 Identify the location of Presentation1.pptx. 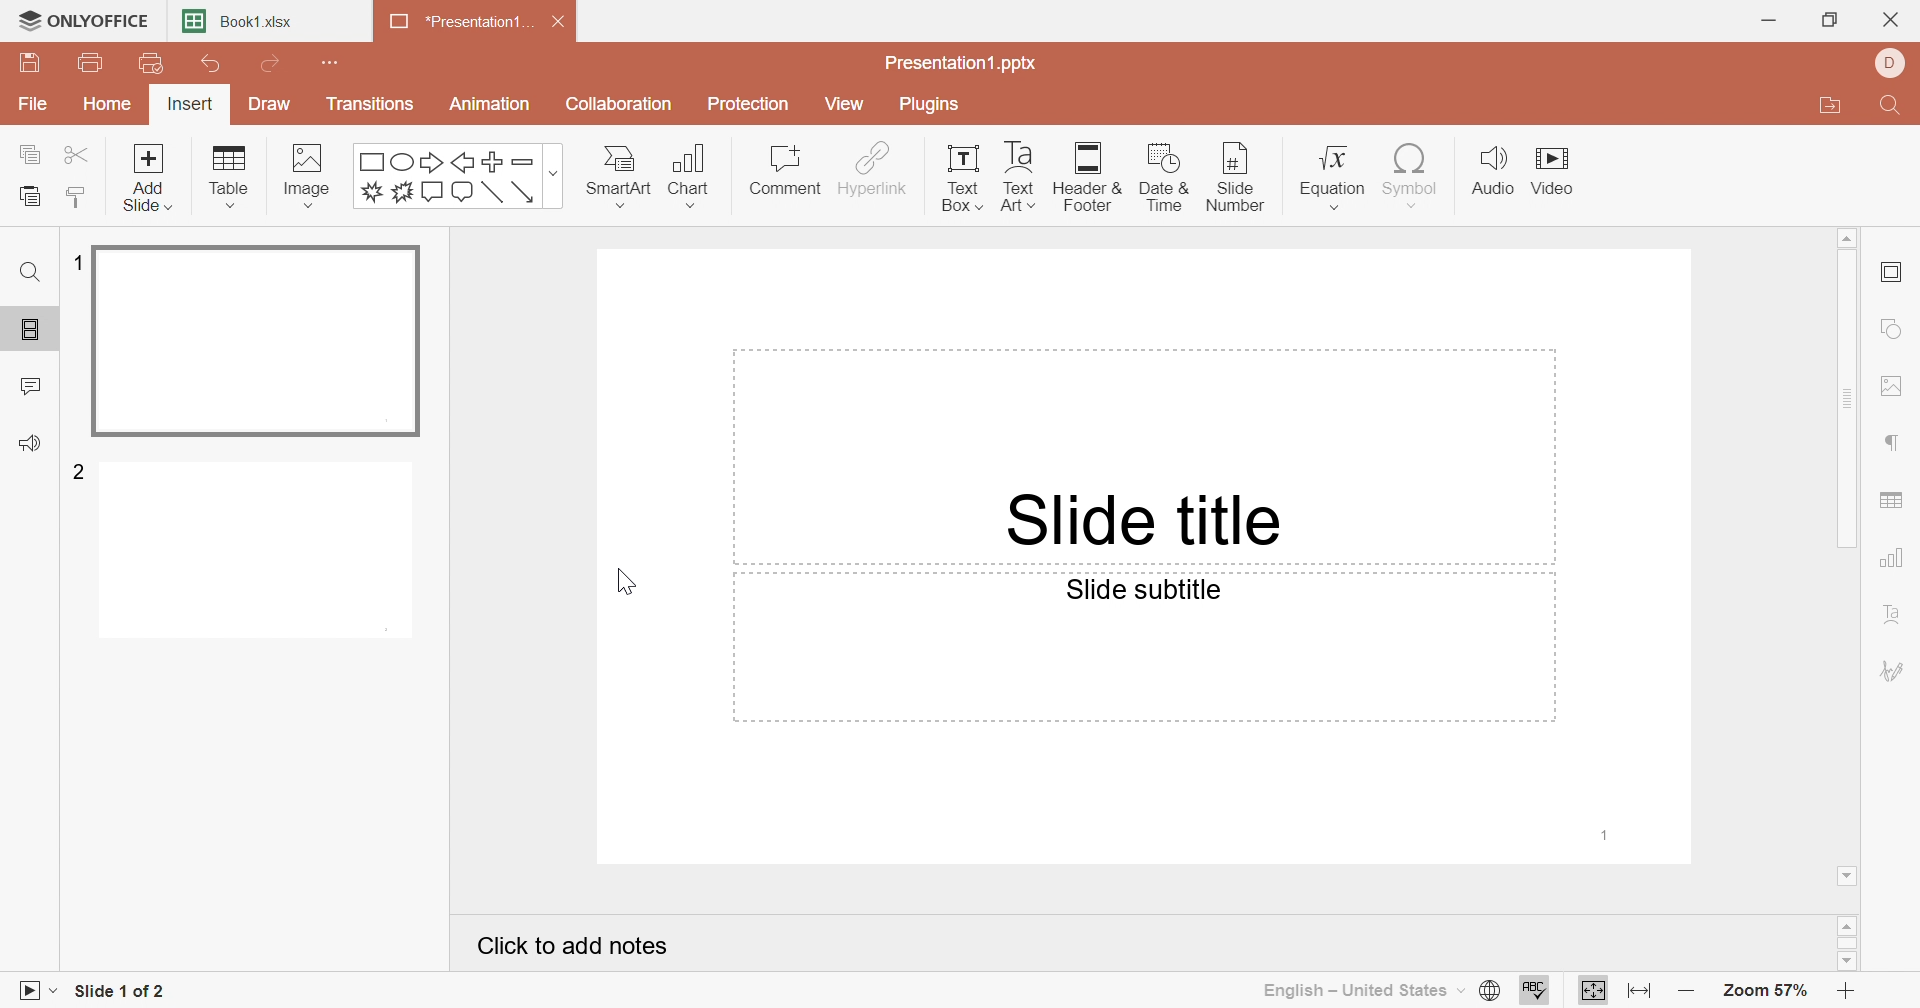
(962, 64).